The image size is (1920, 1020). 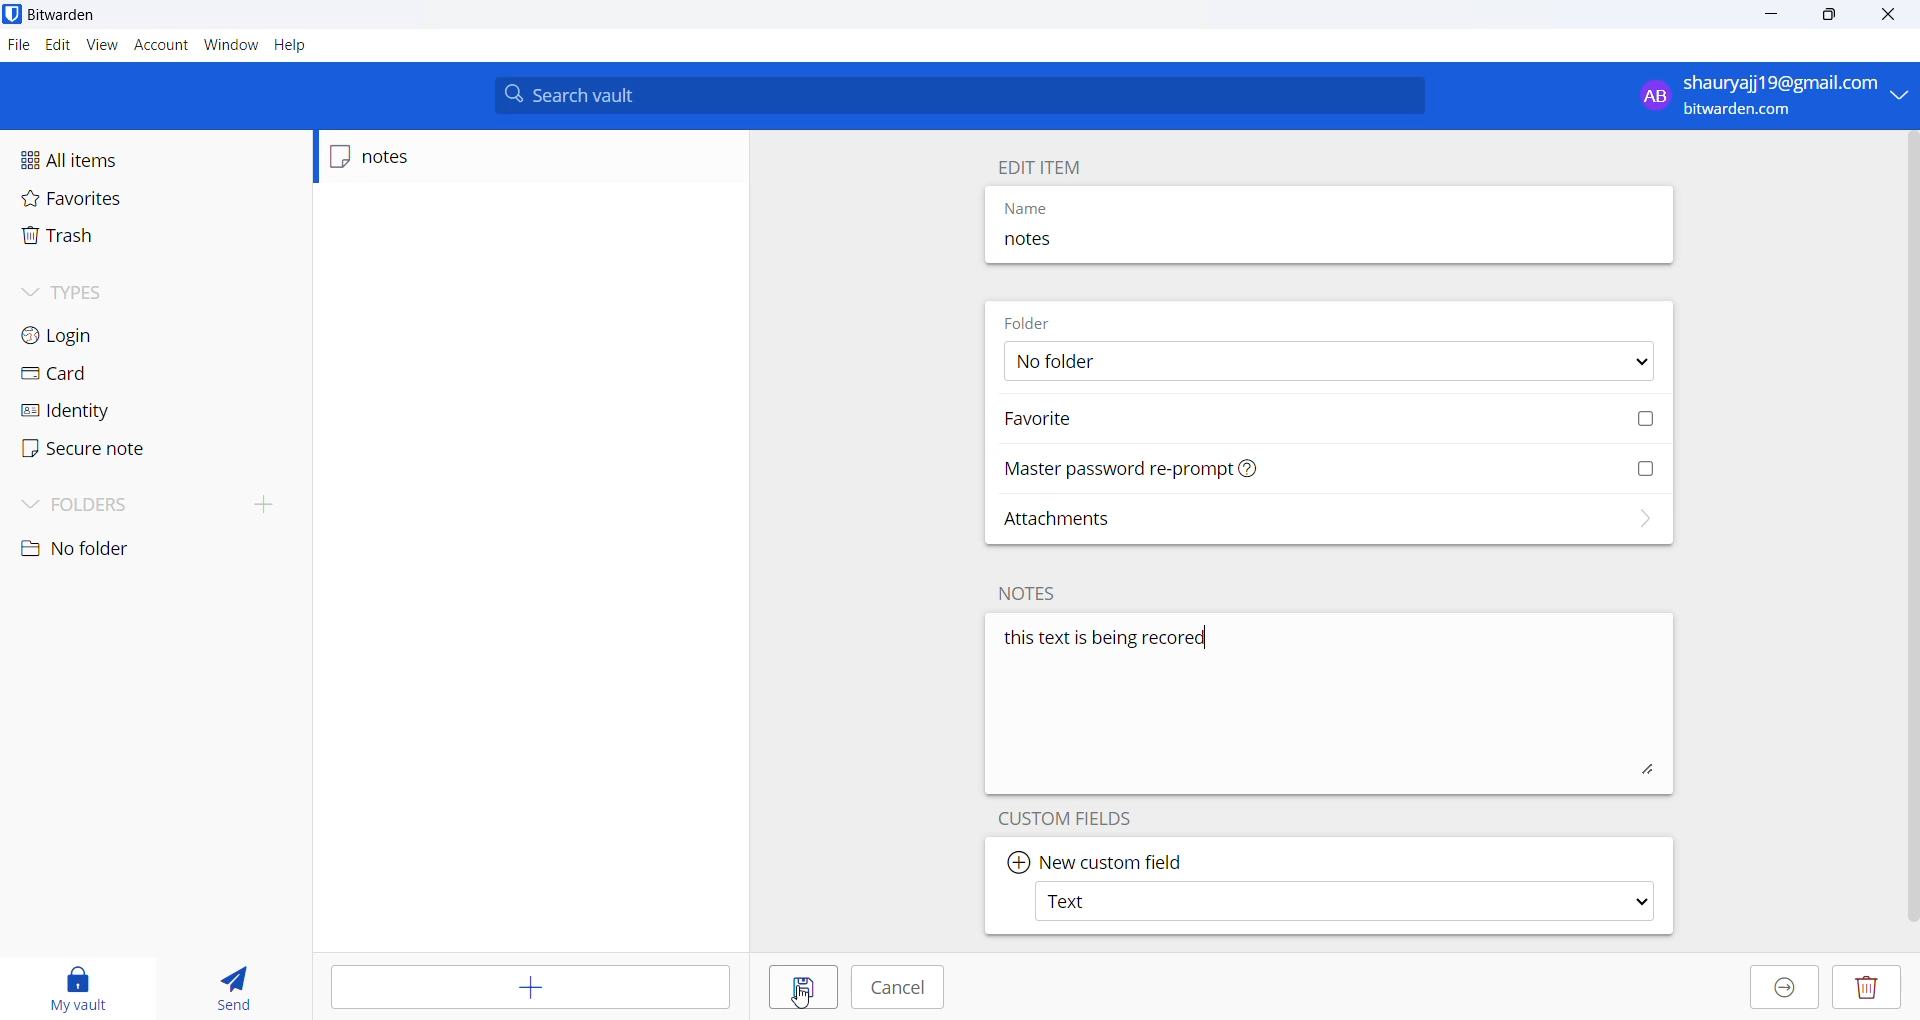 What do you see at coordinates (101, 334) in the screenshot?
I see `login` at bounding box center [101, 334].